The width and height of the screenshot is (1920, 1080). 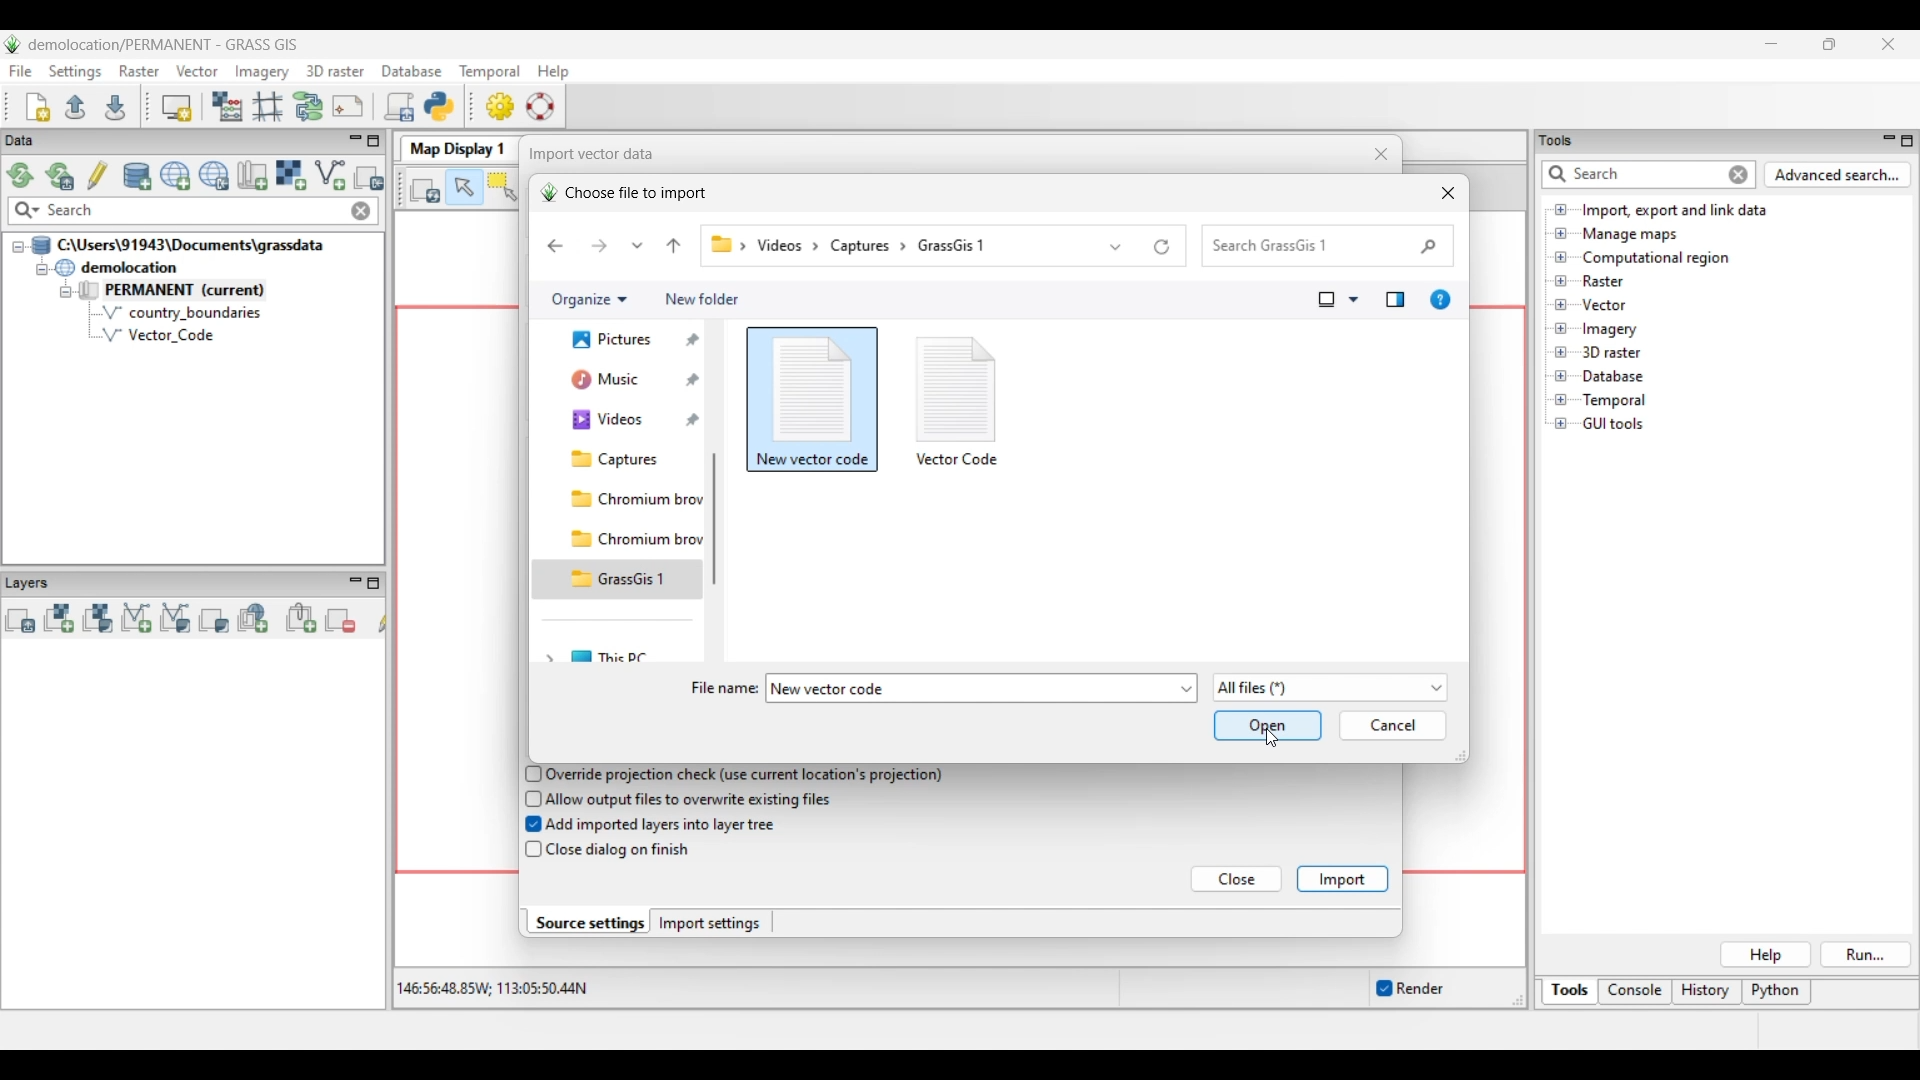 What do you see at coordinates (399, 106) in the screenshot?
I see `Launch user-defined script` at bounding box center [399, 106].